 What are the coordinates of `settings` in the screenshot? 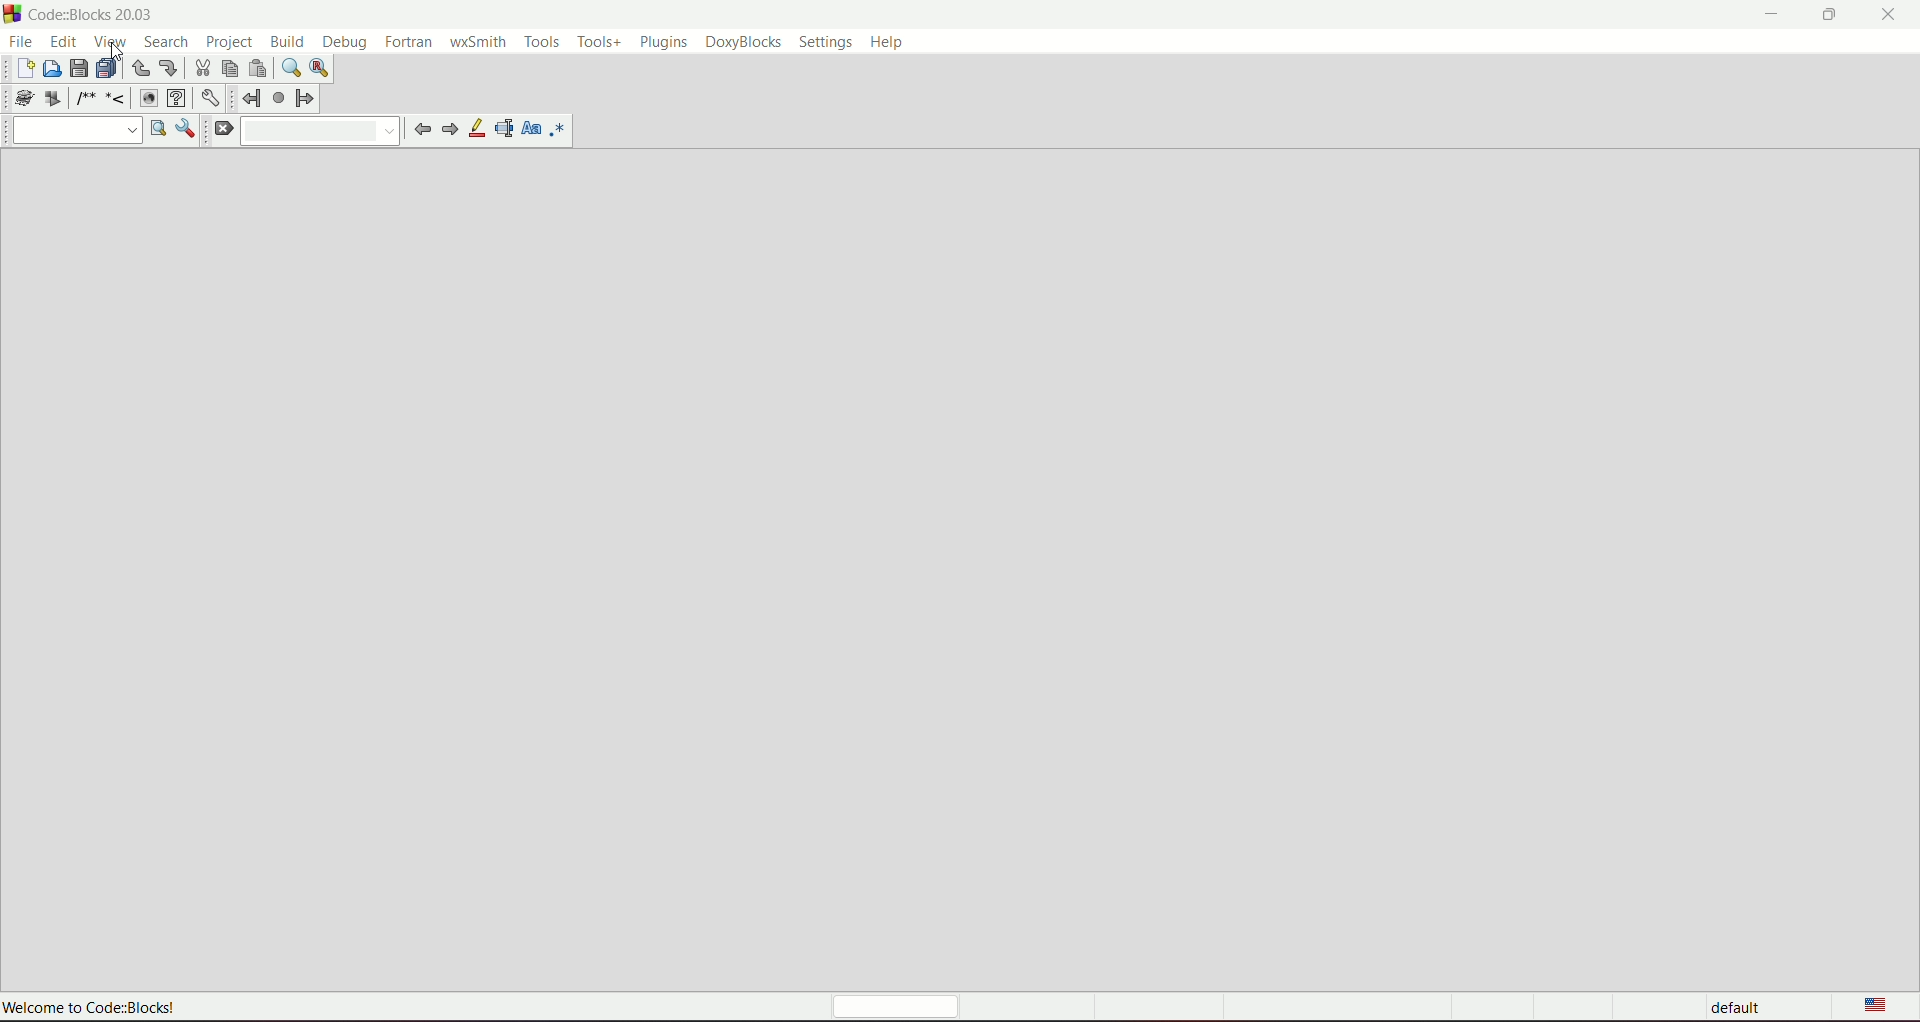 It's located at (824, 42).